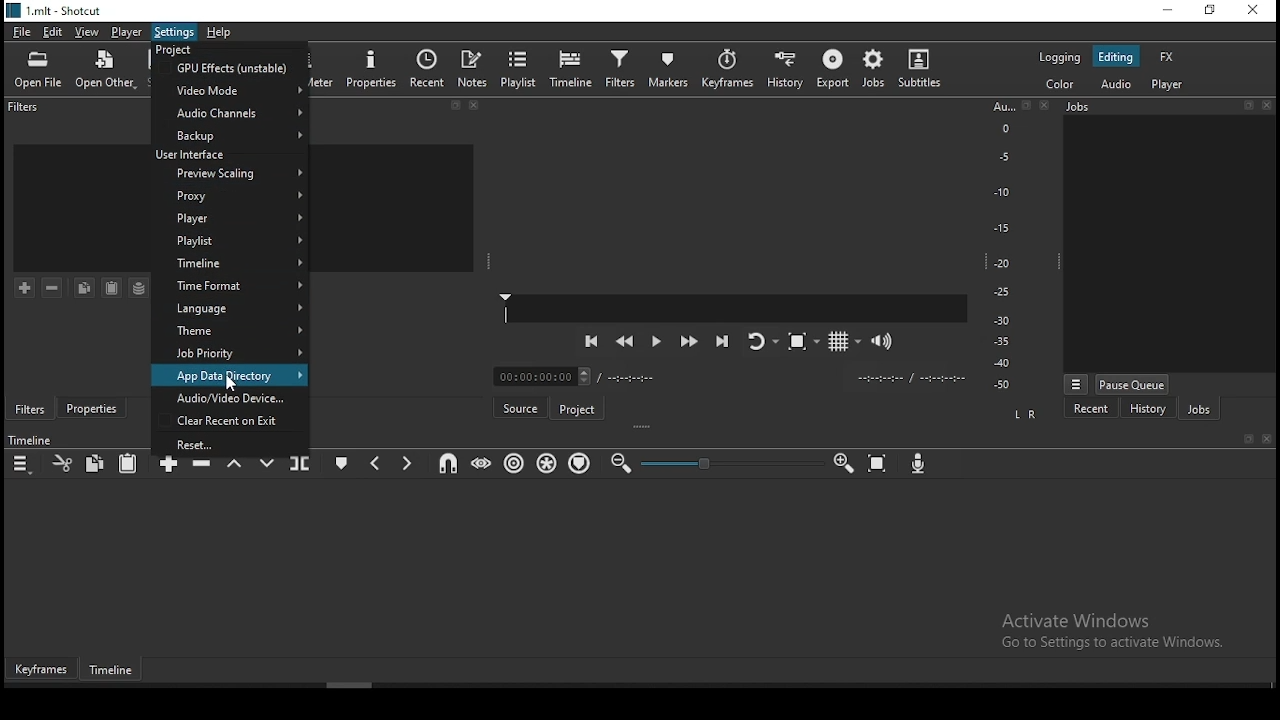 This screenshot has width=1280, height=720. What do you see at coordinates (760, 346) in the screenshot?
I see `toggle player after looping` at bounding box center [760, 346].